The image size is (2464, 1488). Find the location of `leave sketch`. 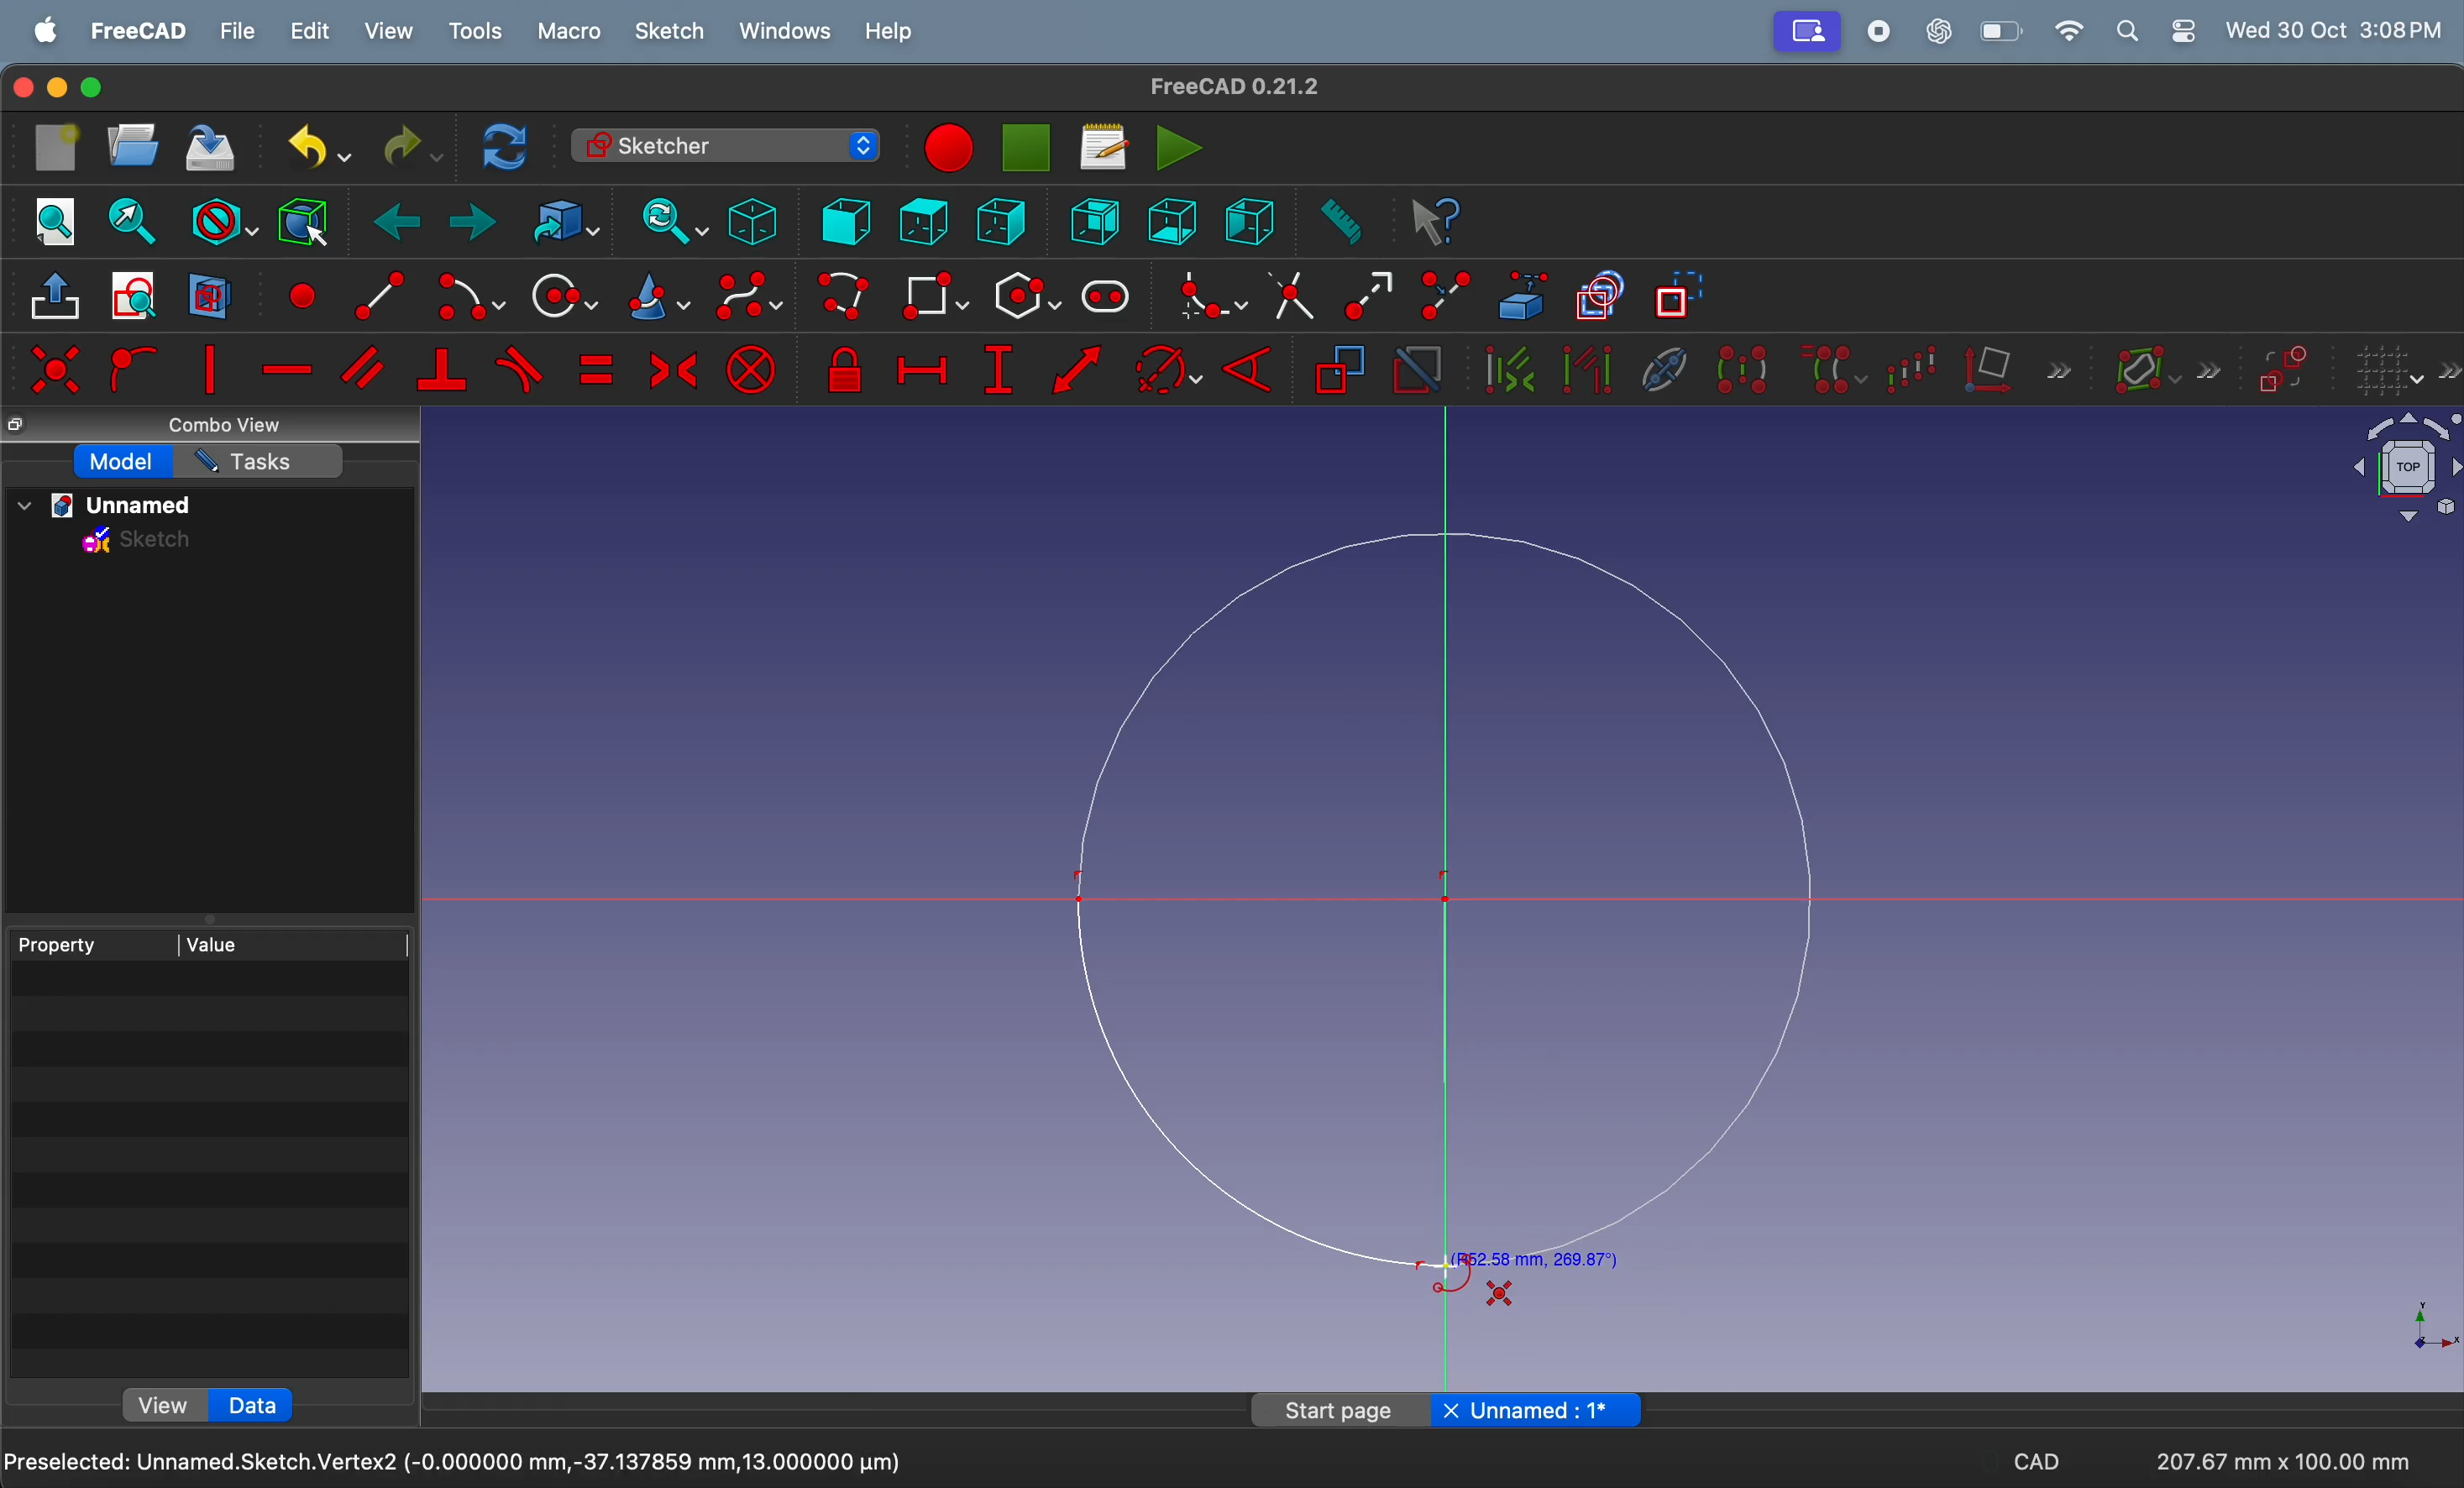

leave sketch is located at coordinates (58, 302).